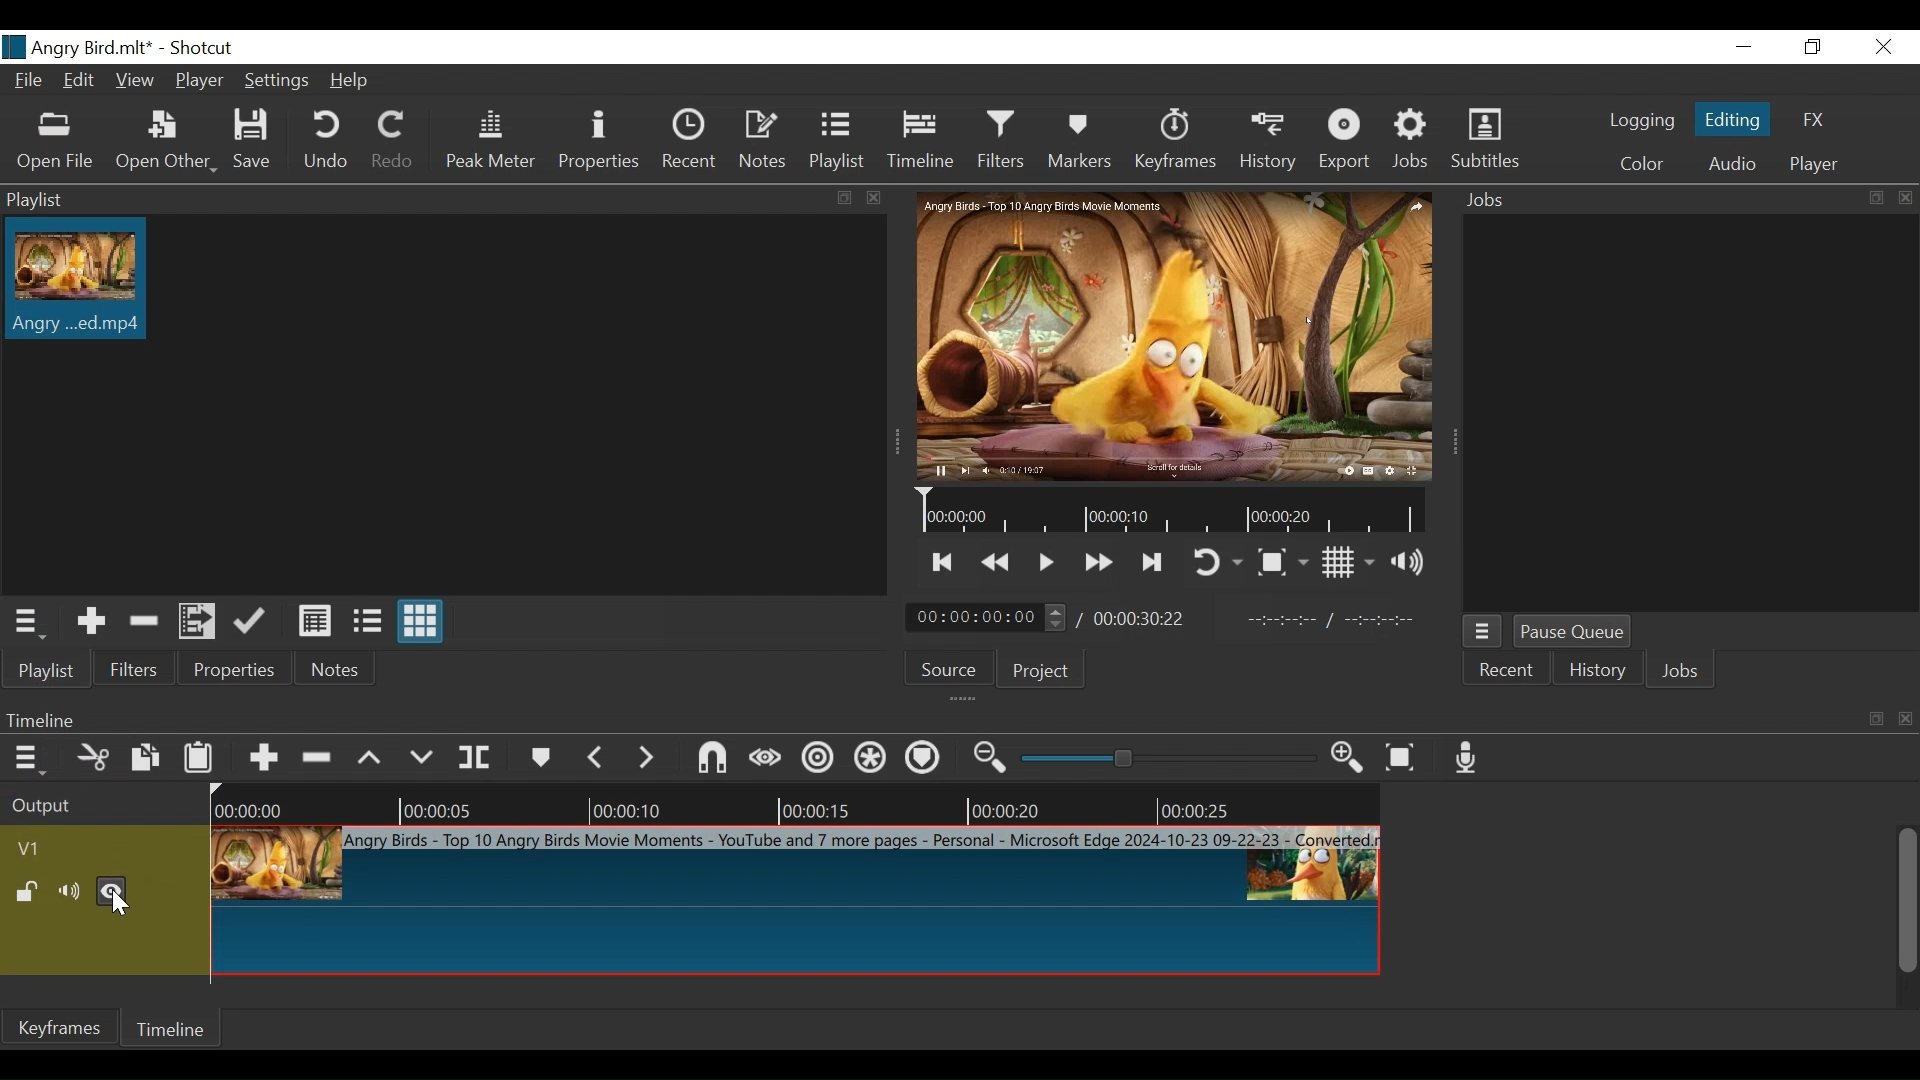 The height and width of the screenshot is (1080, 1920). Describe the element at coordinates (994, 563) in the screenshot. I see `Play quickly backward` at that location.